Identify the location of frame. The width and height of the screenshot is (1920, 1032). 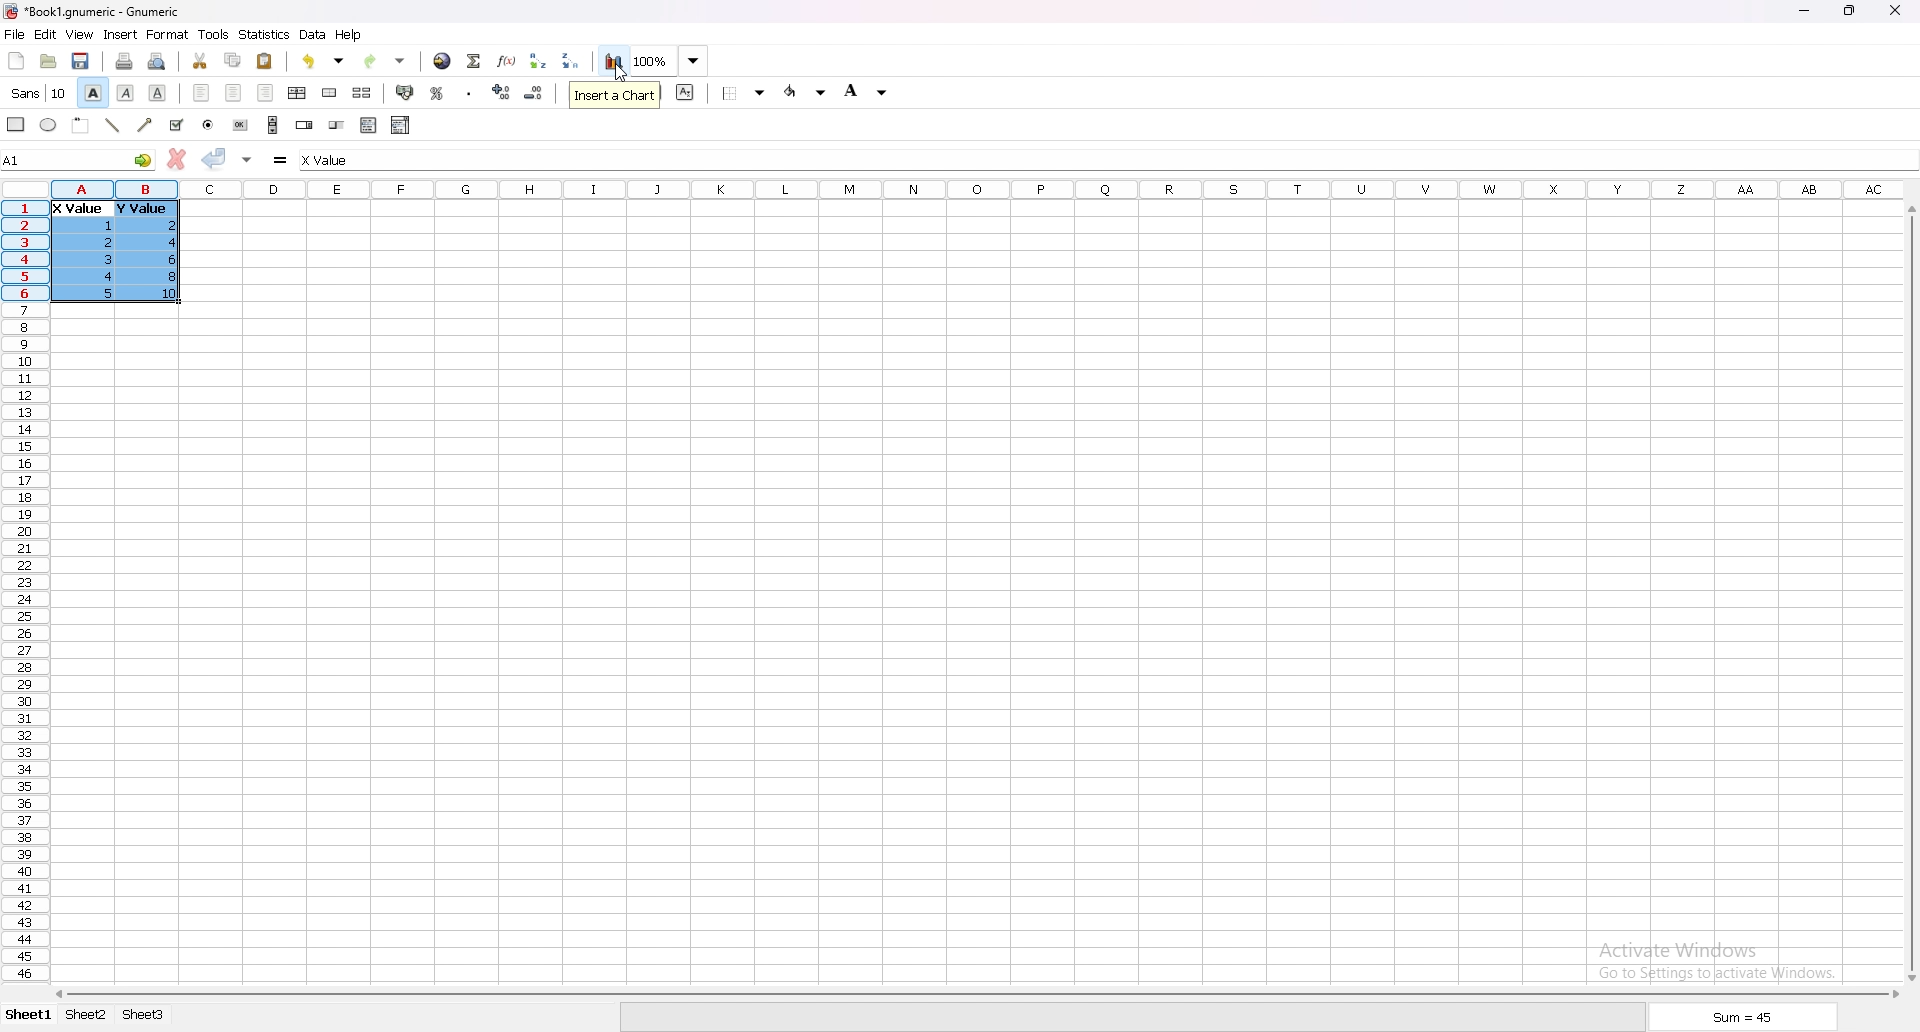
(81, 124).